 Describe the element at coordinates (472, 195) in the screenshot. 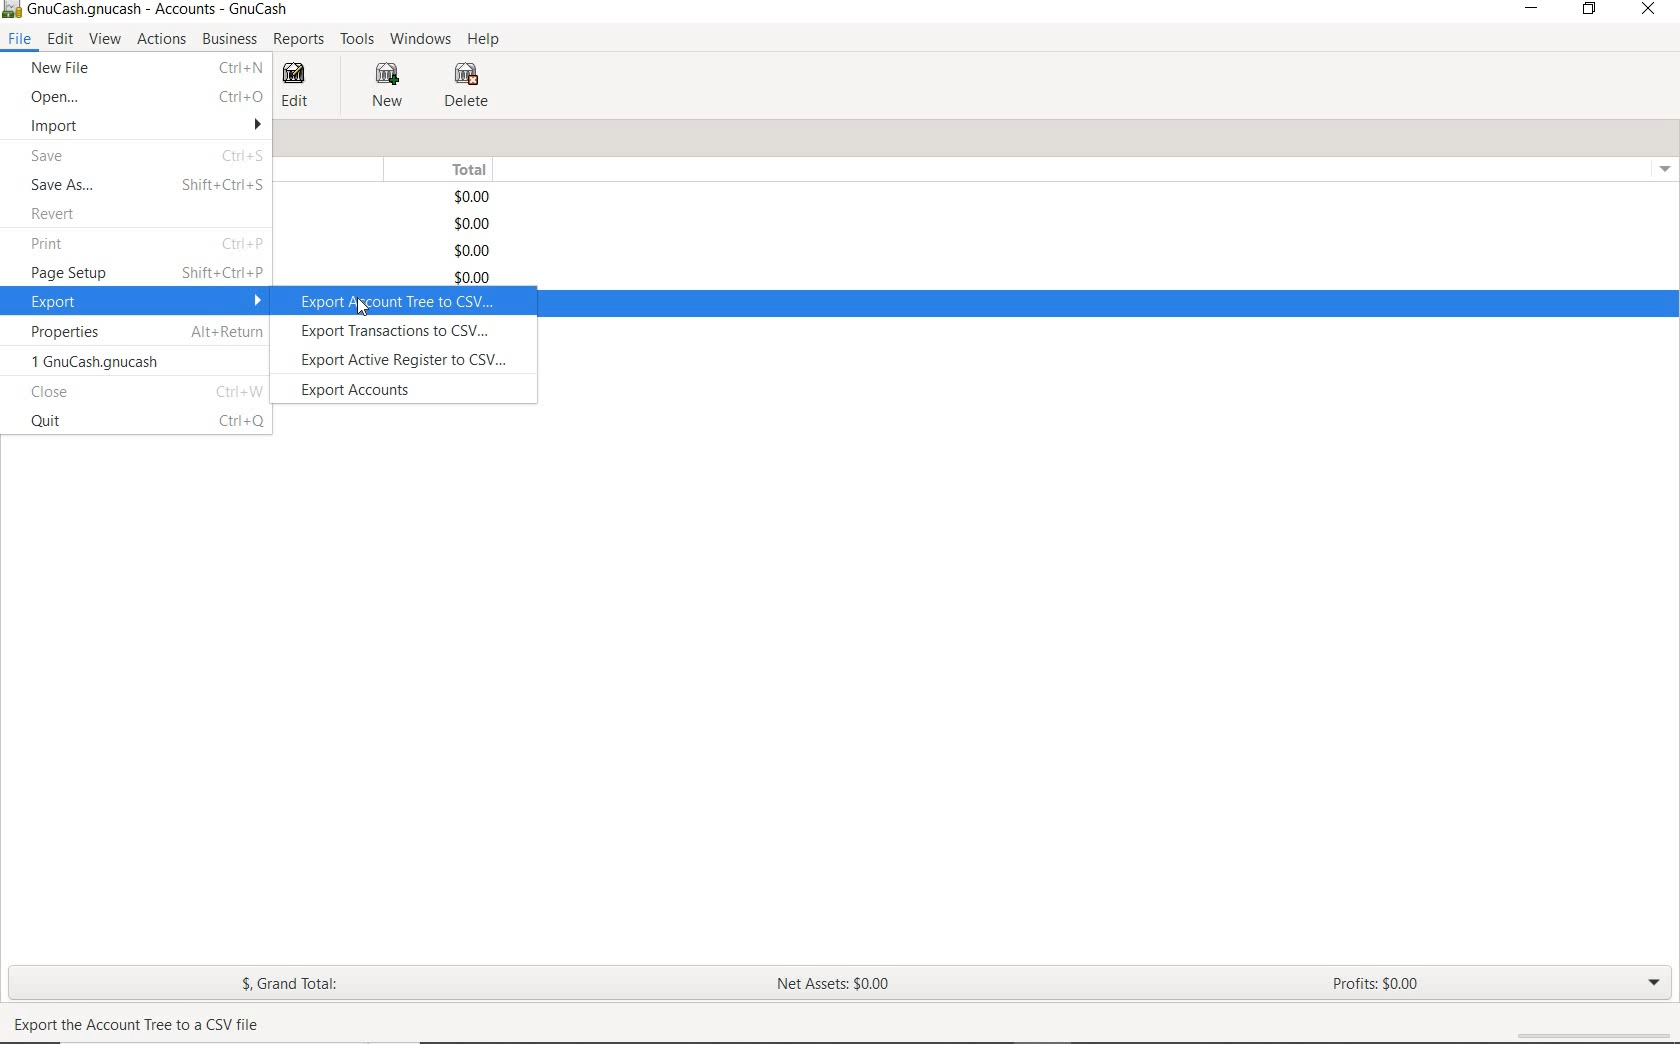

I see `$0.00` at that location.